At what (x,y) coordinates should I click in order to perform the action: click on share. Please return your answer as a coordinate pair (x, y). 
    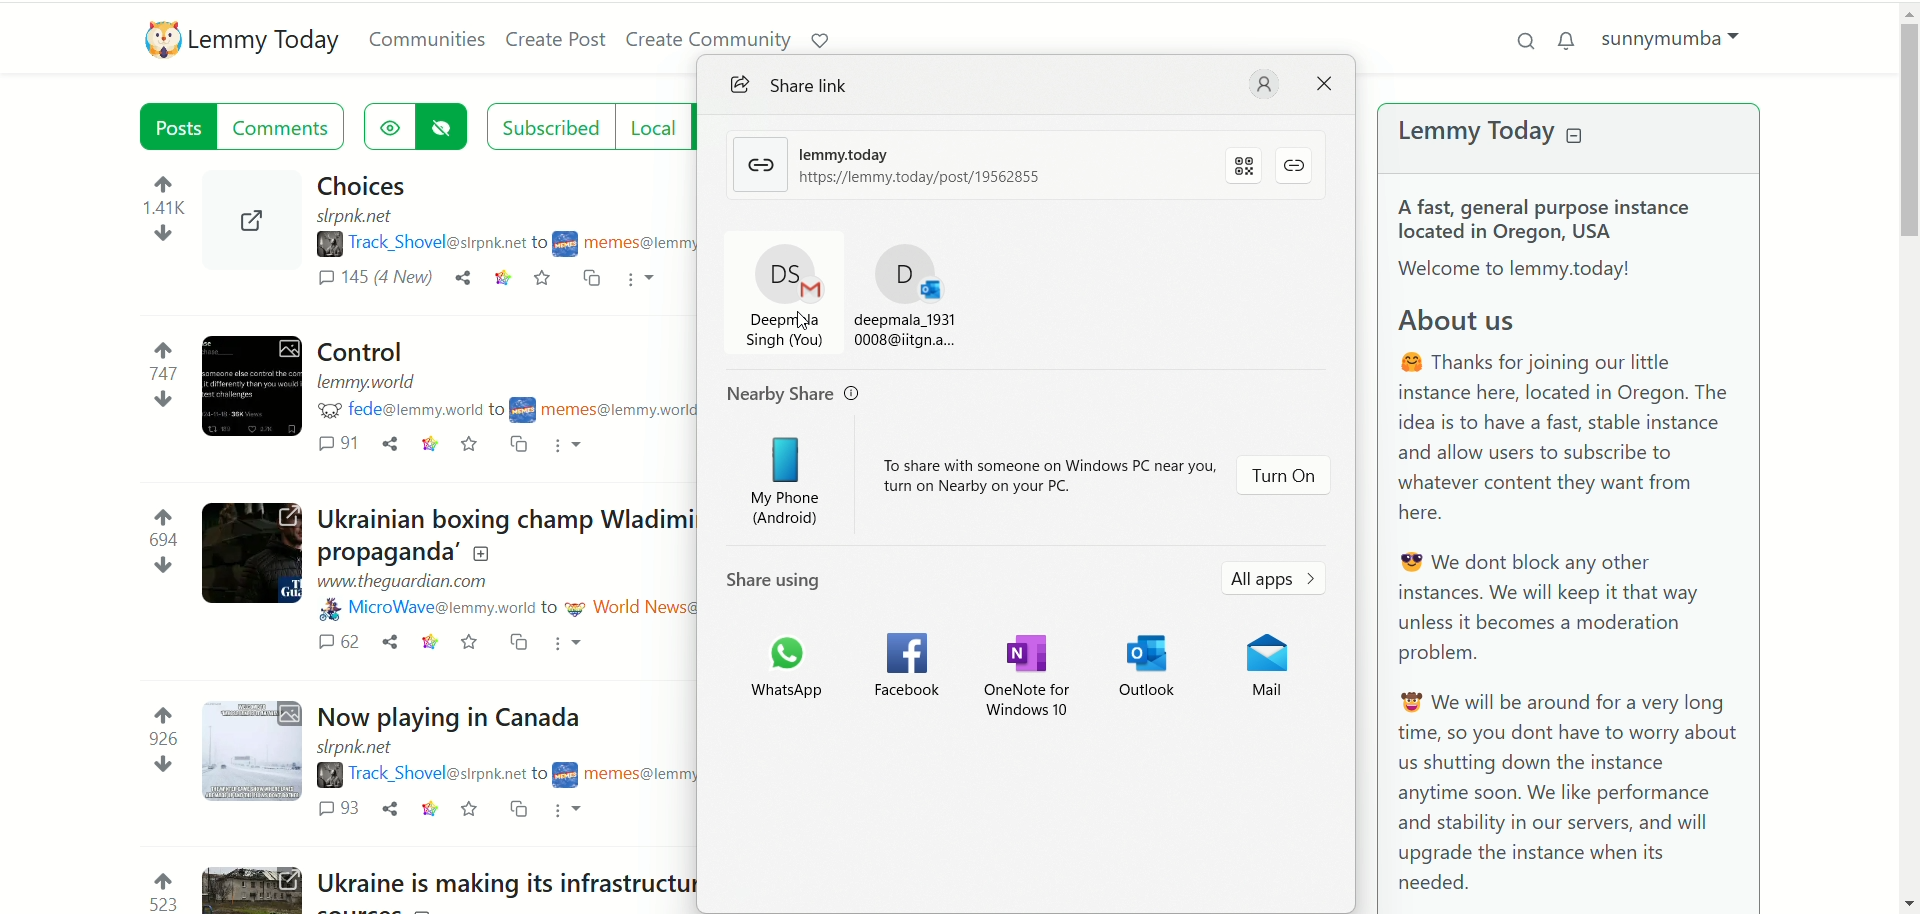
    Looking at the image, I should click on (461, 281).